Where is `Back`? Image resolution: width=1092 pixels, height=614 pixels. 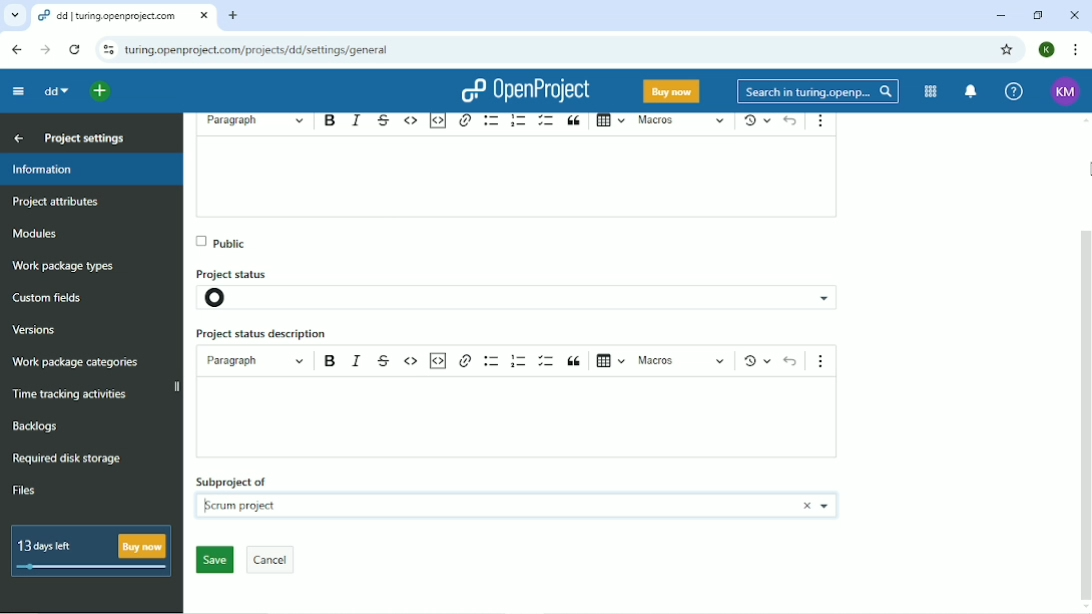
Back is located at coordinates (19, 50).